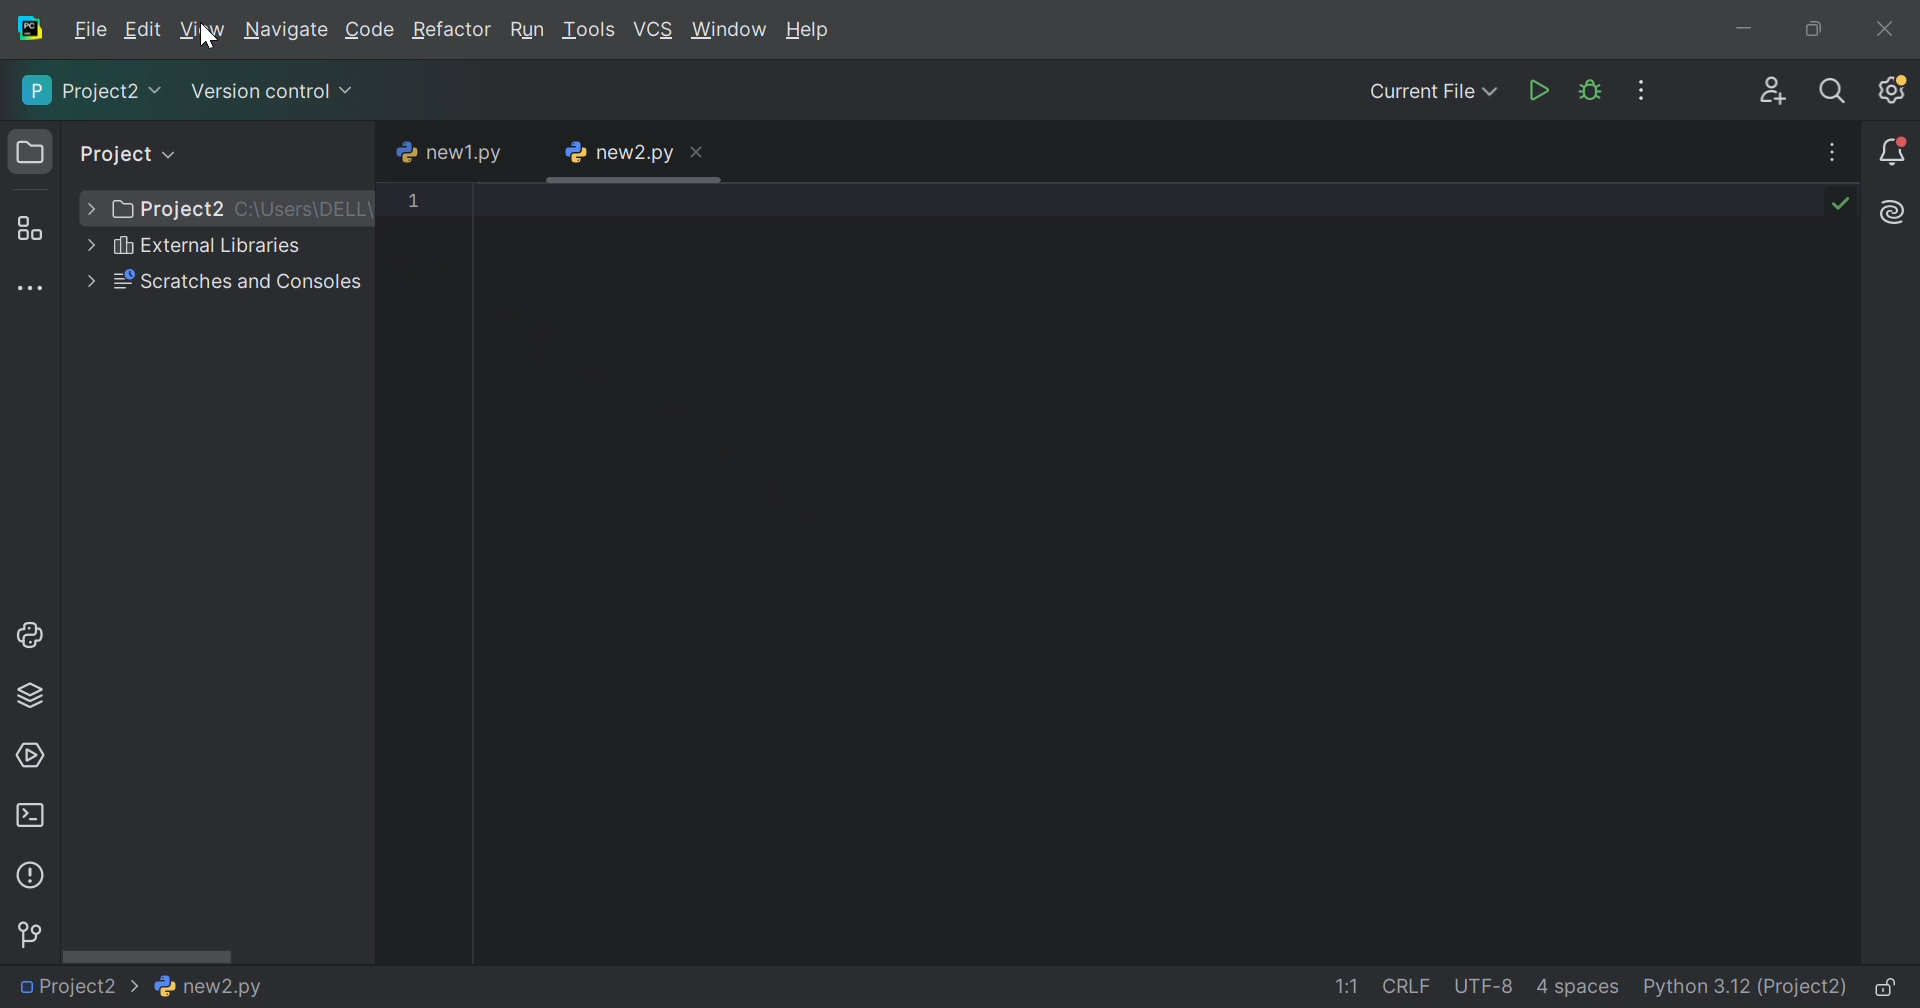 This screenshot has height=1008, width=1920. I want to click on Debud, so click(1590, 93).